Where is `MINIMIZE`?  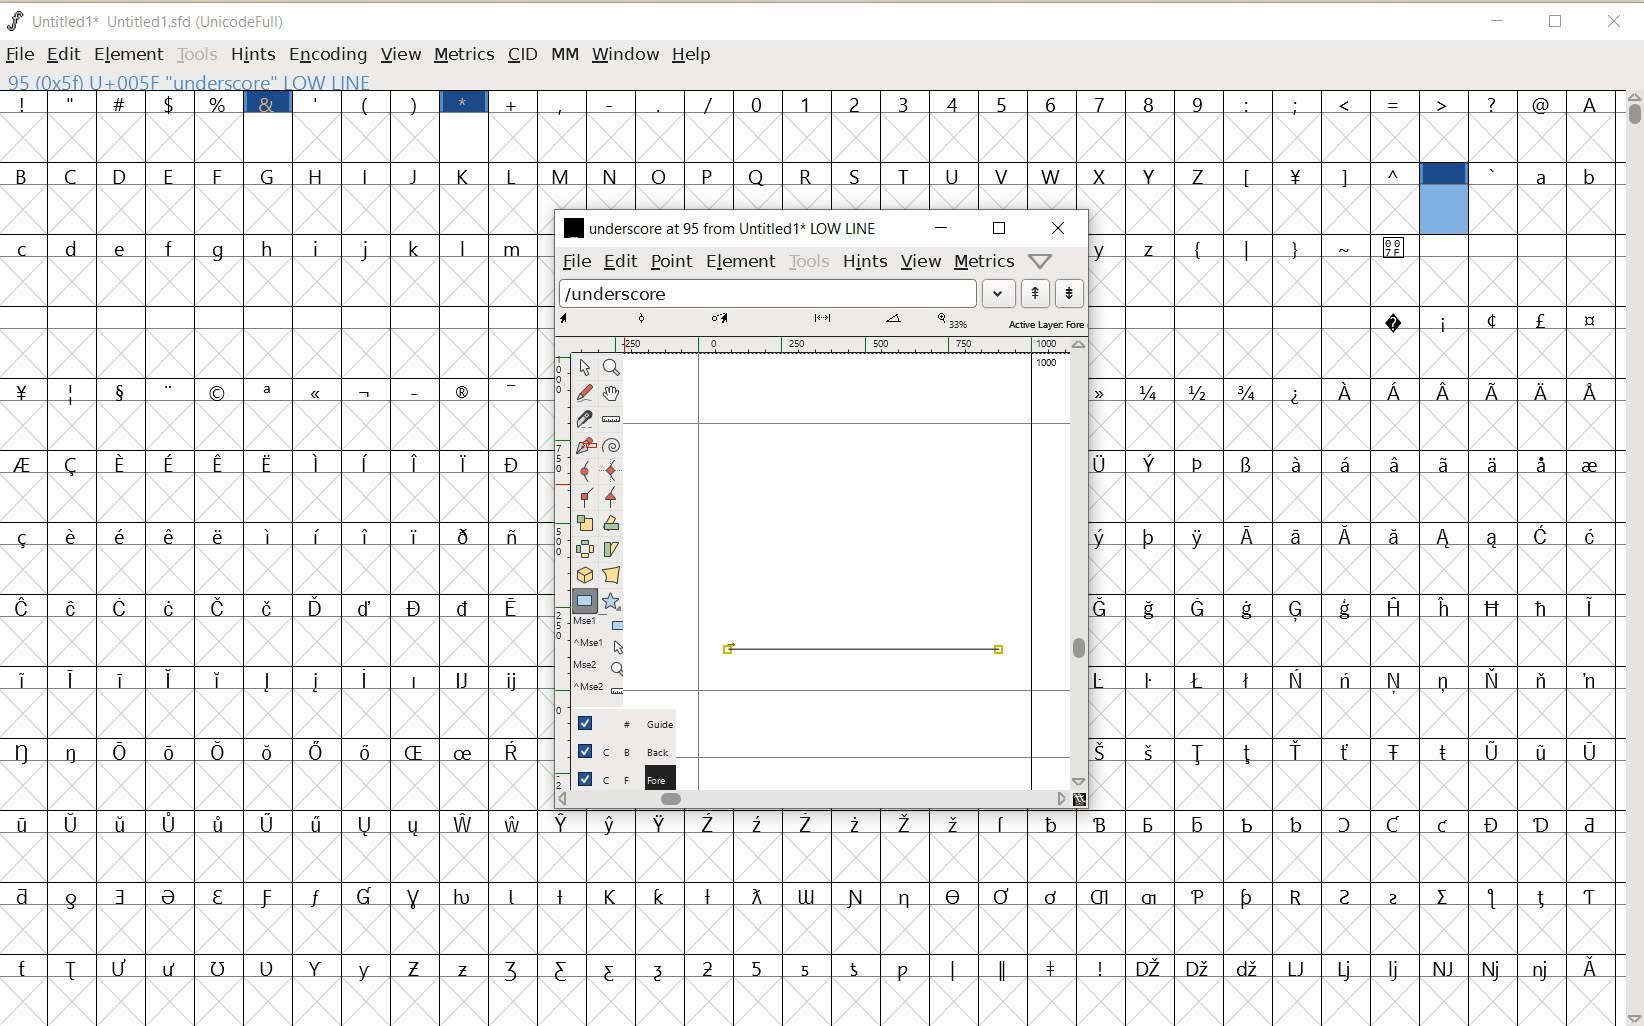
MINIMIZE is located at coordinates (943, 228).